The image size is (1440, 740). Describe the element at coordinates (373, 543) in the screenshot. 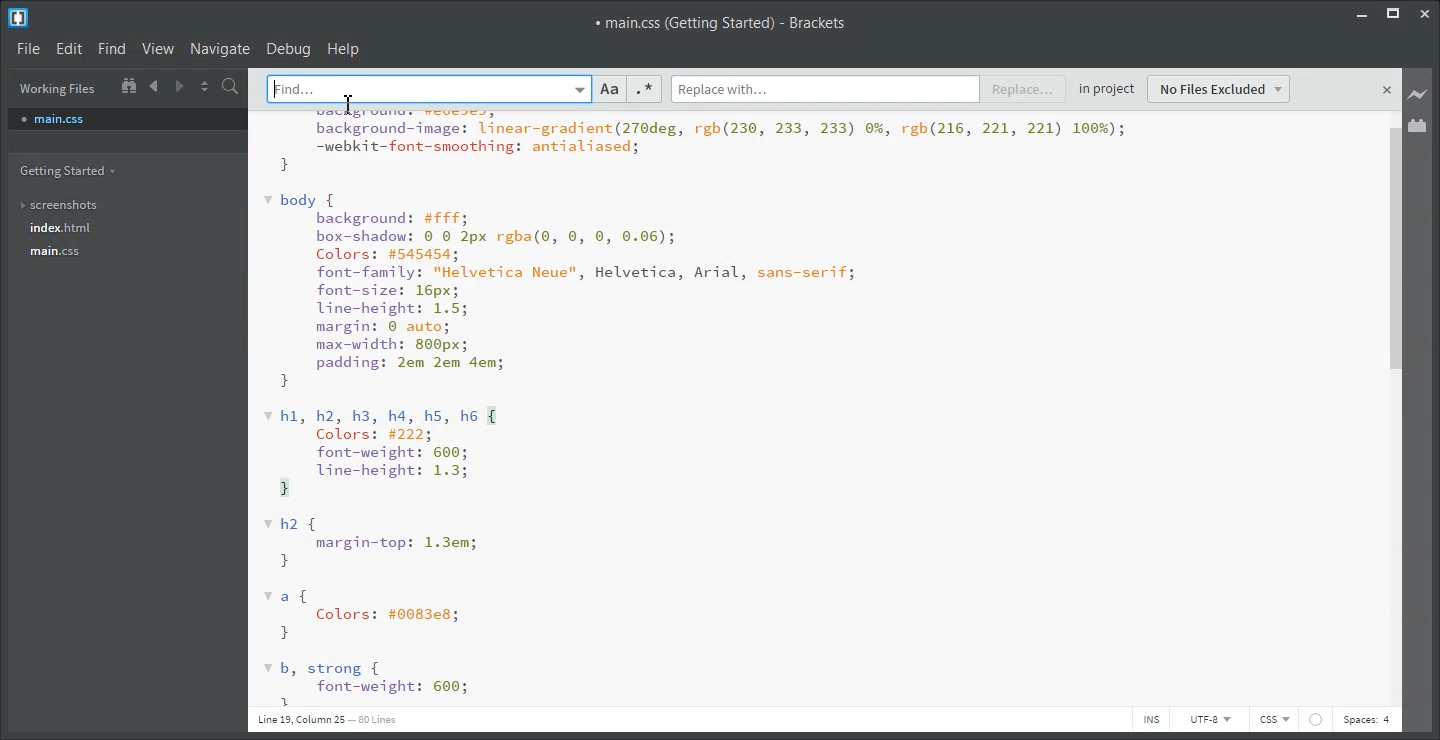

I see `h2 {
margin-top: 1.3em;
}` at that location.